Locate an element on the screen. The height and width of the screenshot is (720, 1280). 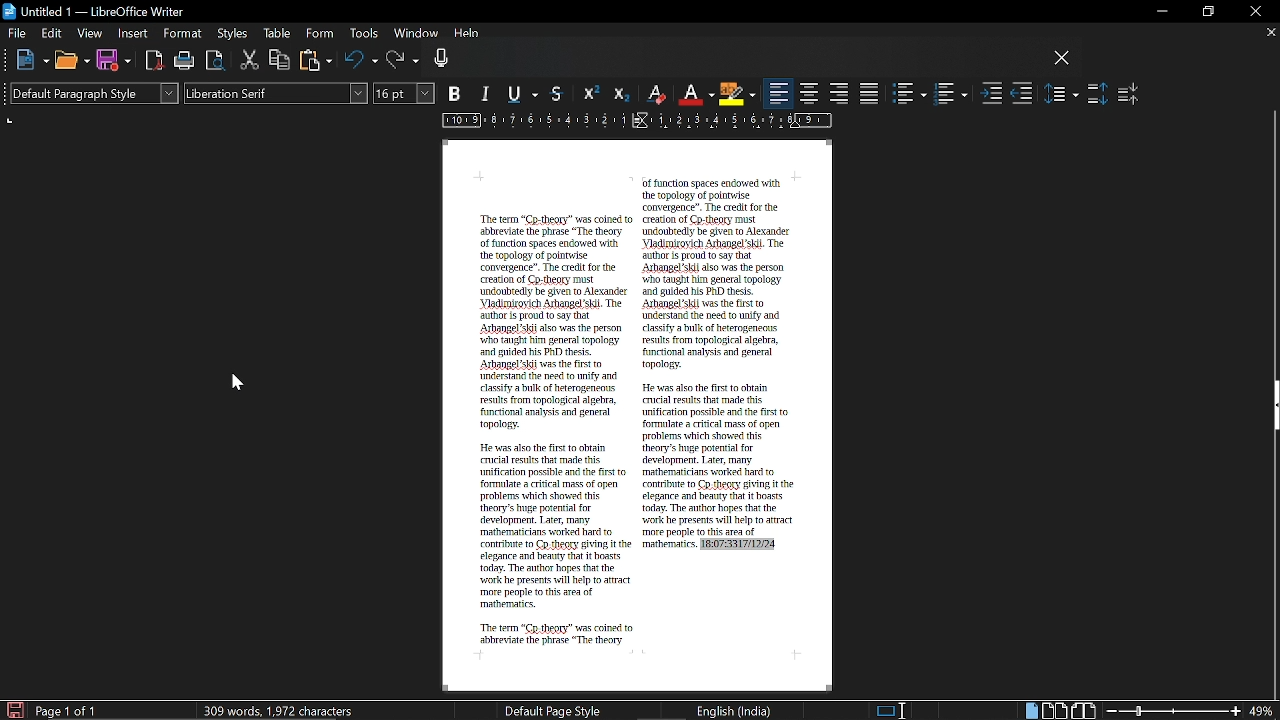
Underline is located at coordinates (526, 95).